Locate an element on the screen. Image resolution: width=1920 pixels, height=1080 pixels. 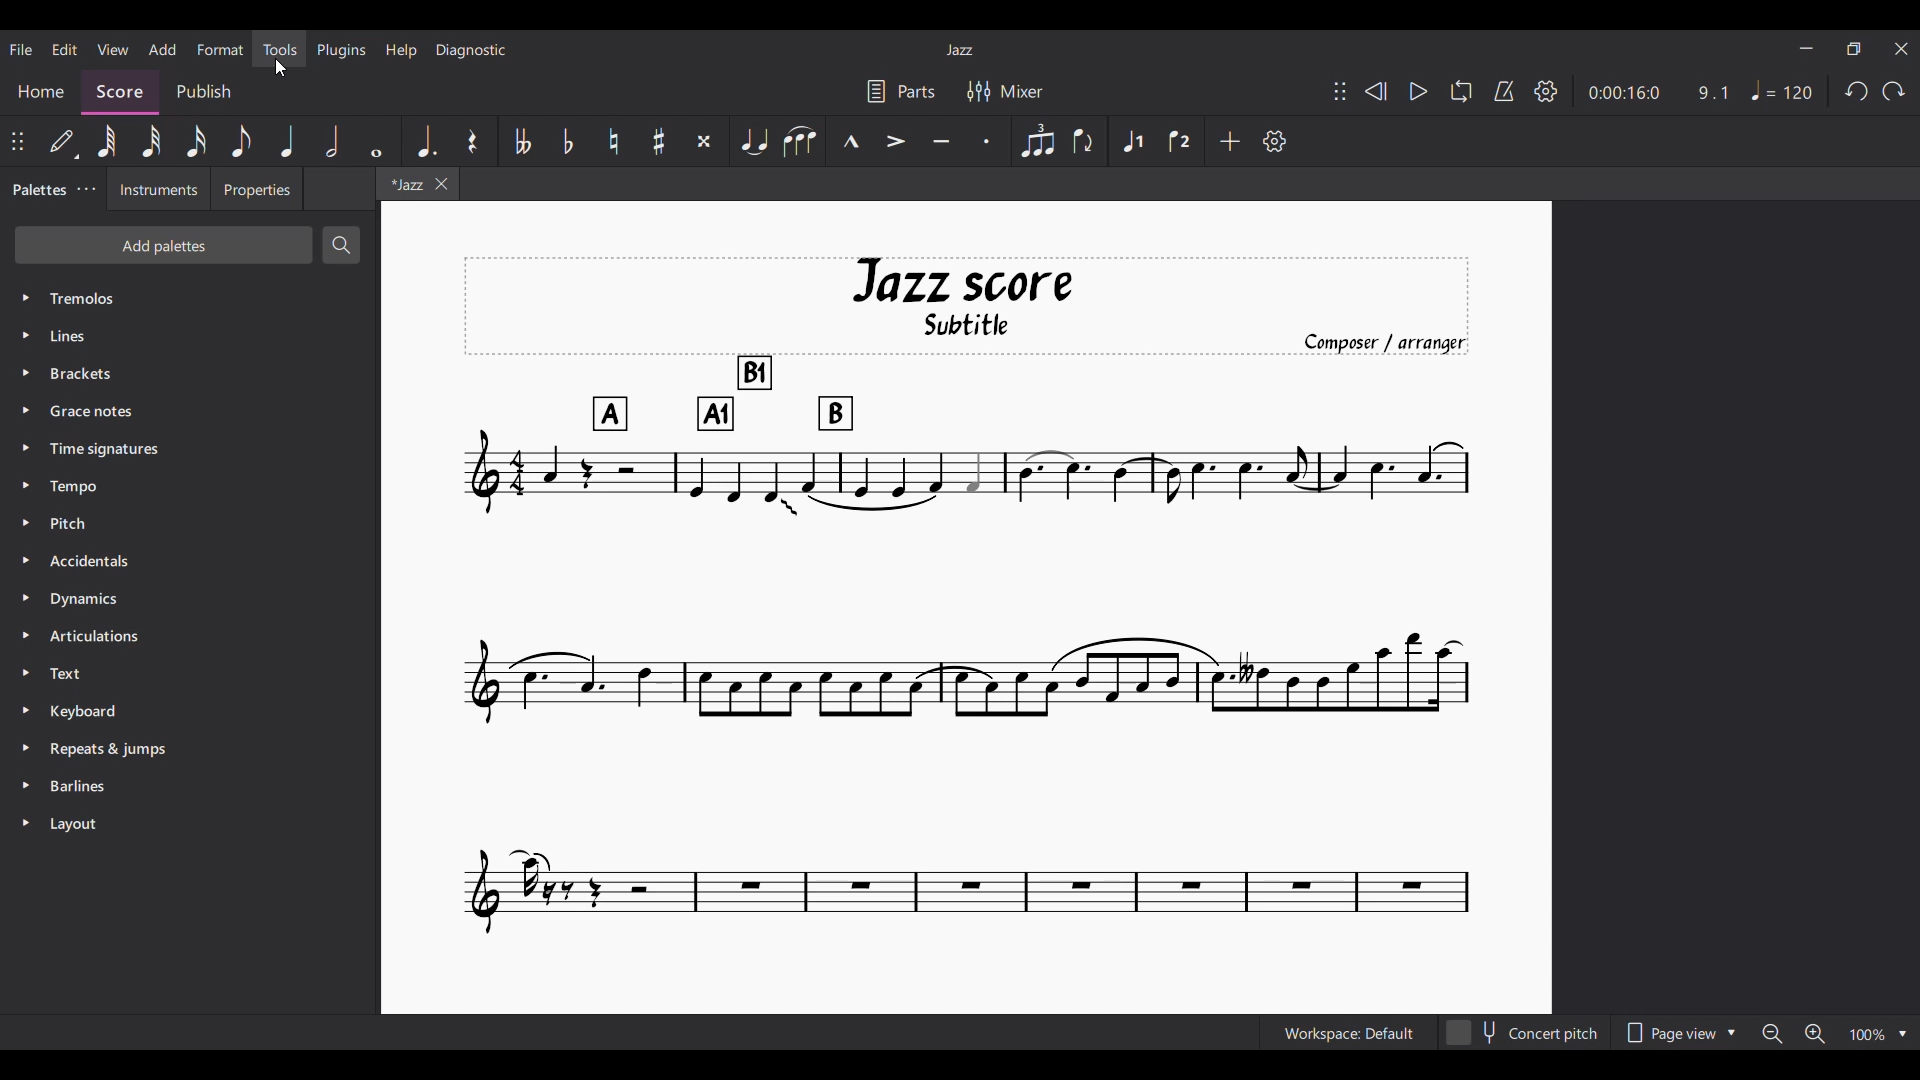
Augmentation dot is located at coordinates (426, 140).